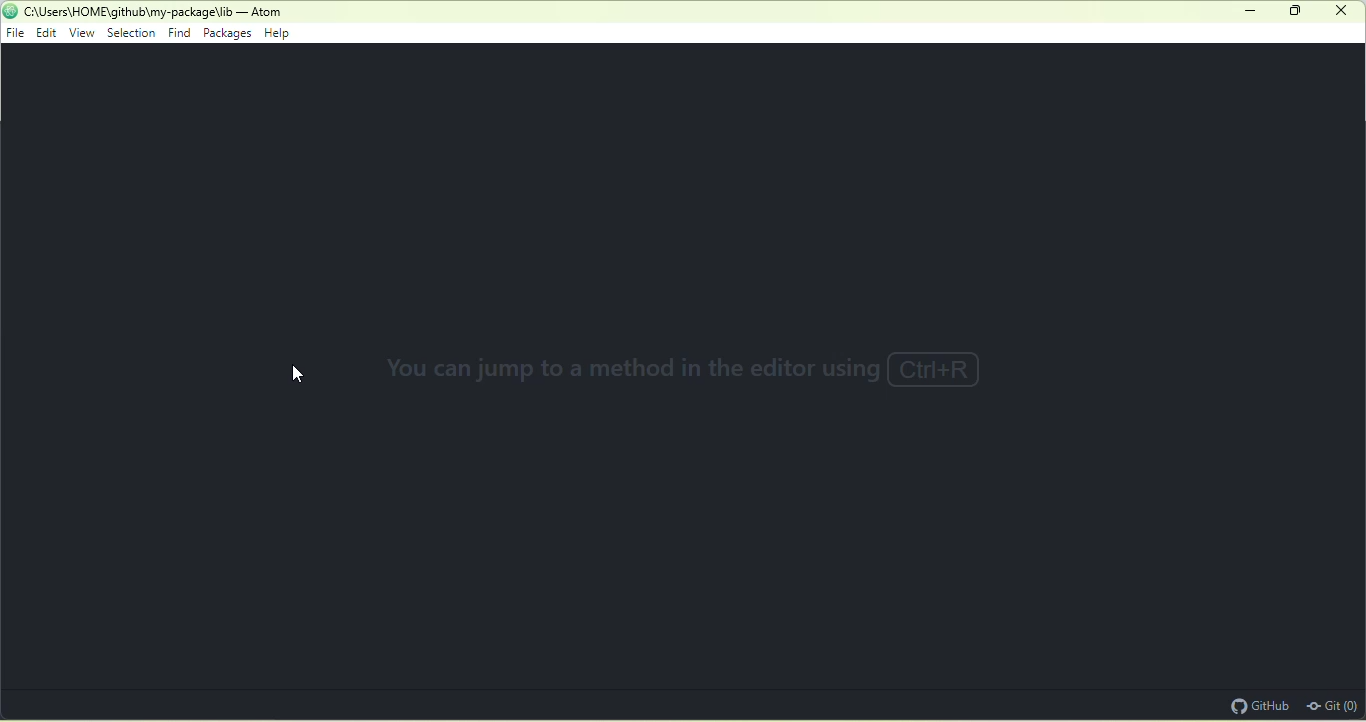 This screenshot has height=722, width=1366. I want to click on edit, so click(49, 34).